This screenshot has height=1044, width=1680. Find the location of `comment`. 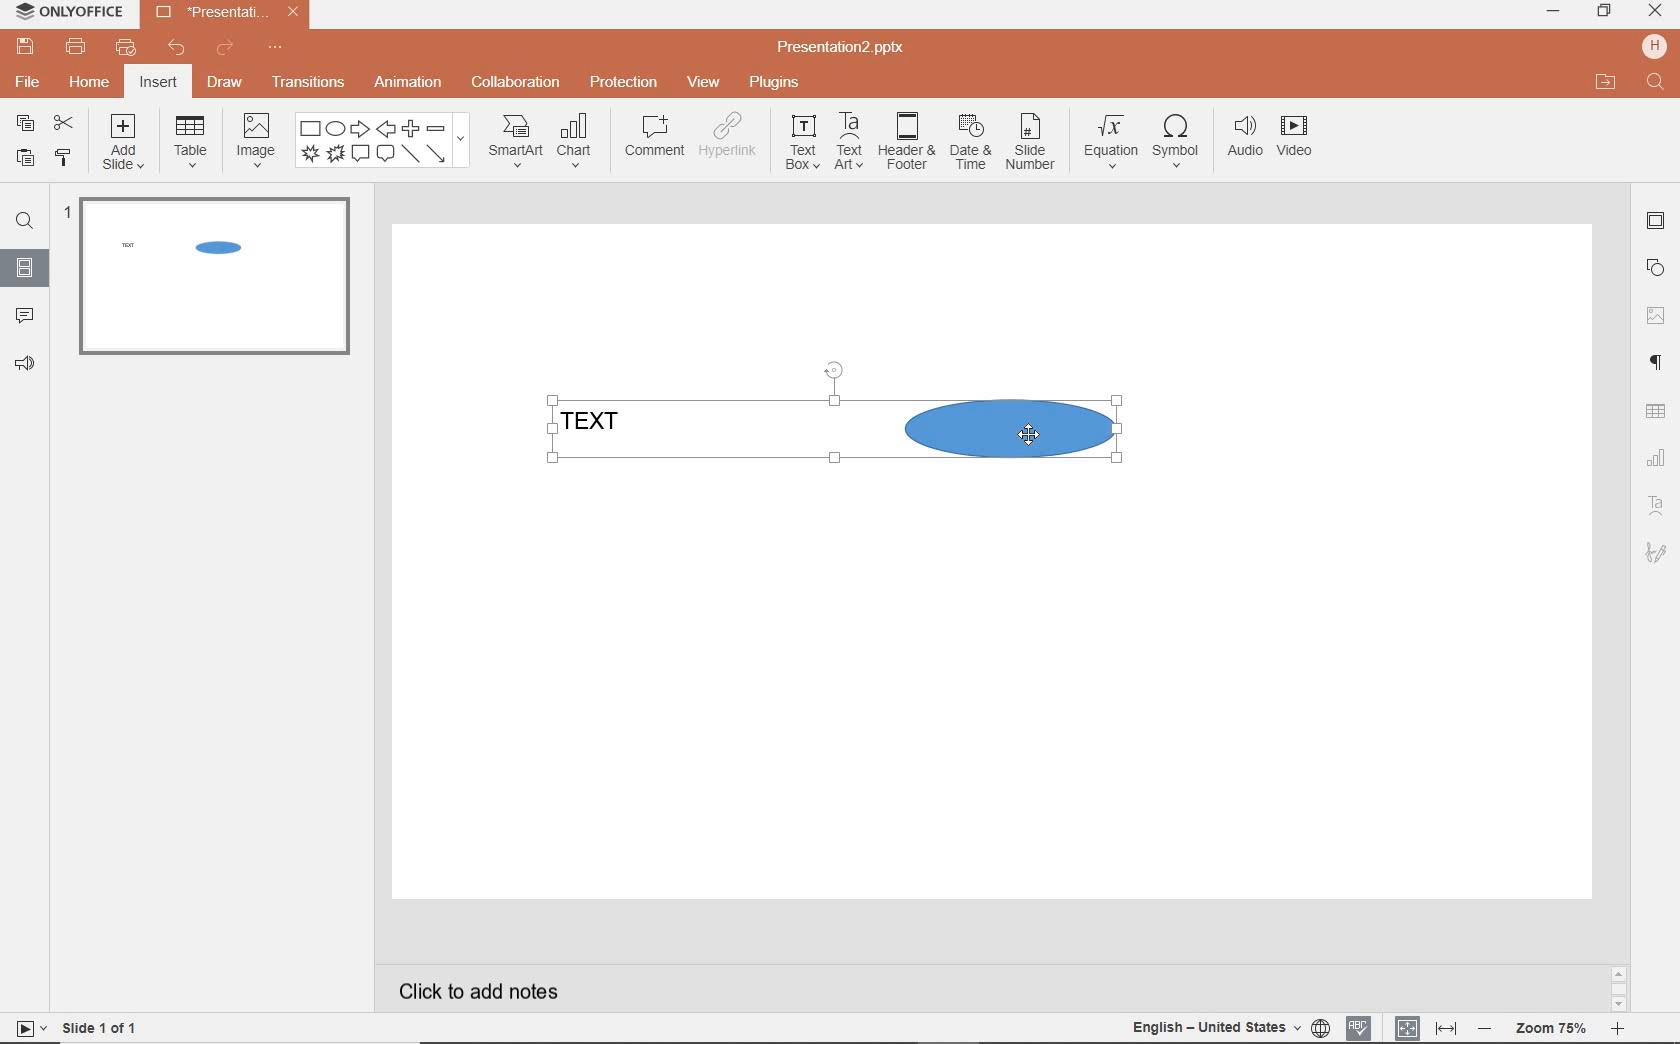

comment is located at coordinates (655, 136).